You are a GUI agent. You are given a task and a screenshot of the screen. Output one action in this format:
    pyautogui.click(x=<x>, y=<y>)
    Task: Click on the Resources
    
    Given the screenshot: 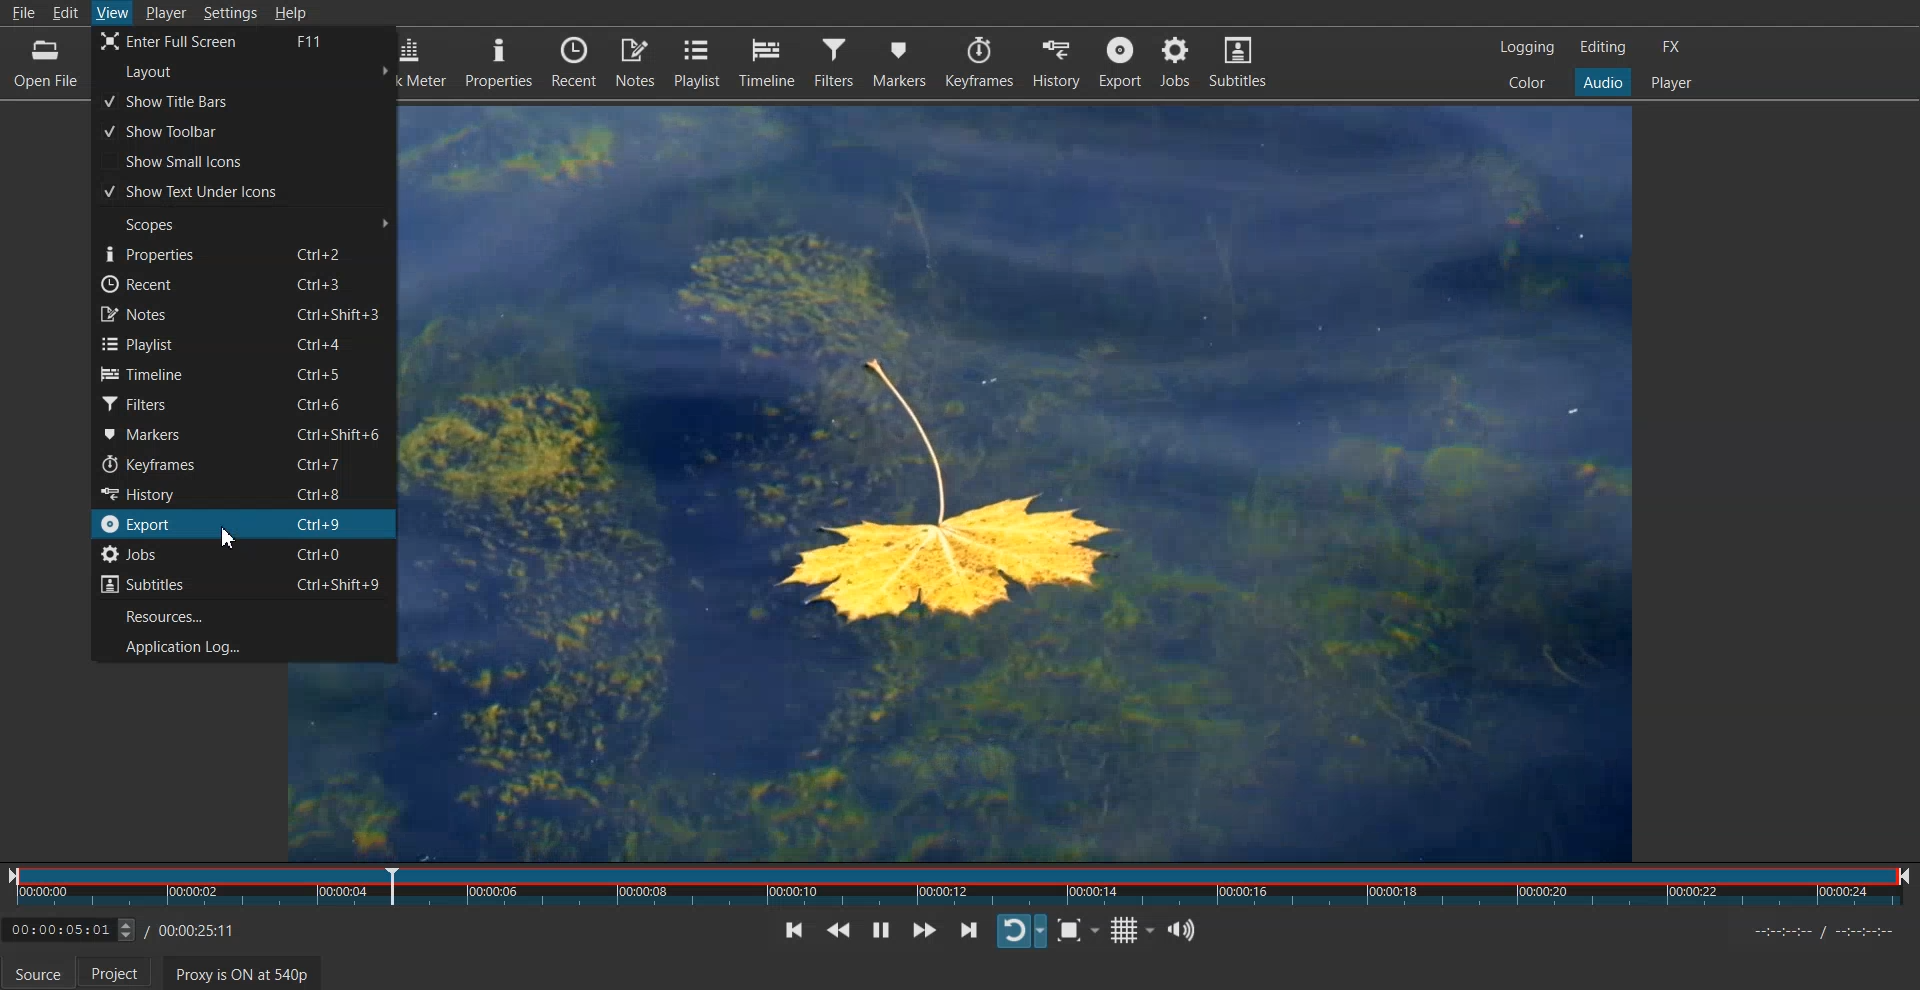 What is the action you would take?
    pyautogui.click(x=243, y=613)
    